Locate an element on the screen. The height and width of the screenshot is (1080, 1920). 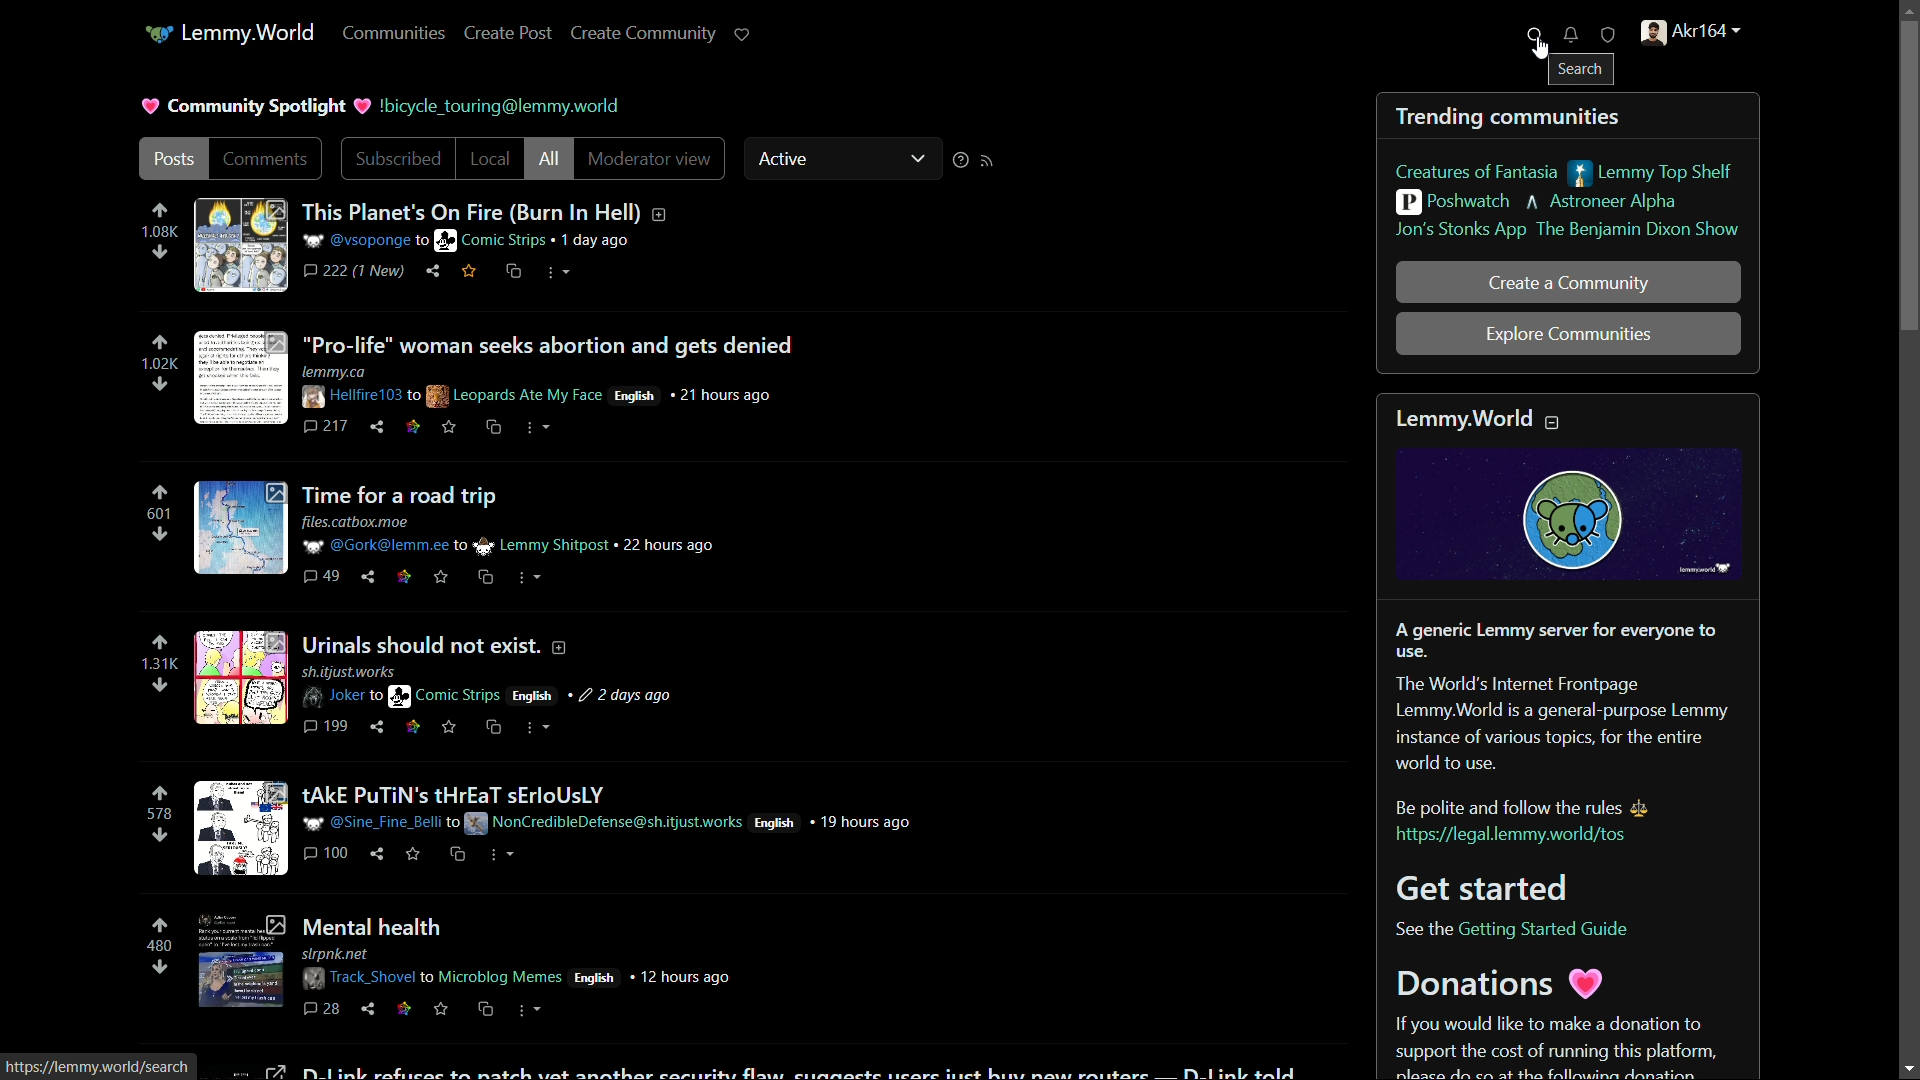
number of votes is located at coordinates (158, 365).